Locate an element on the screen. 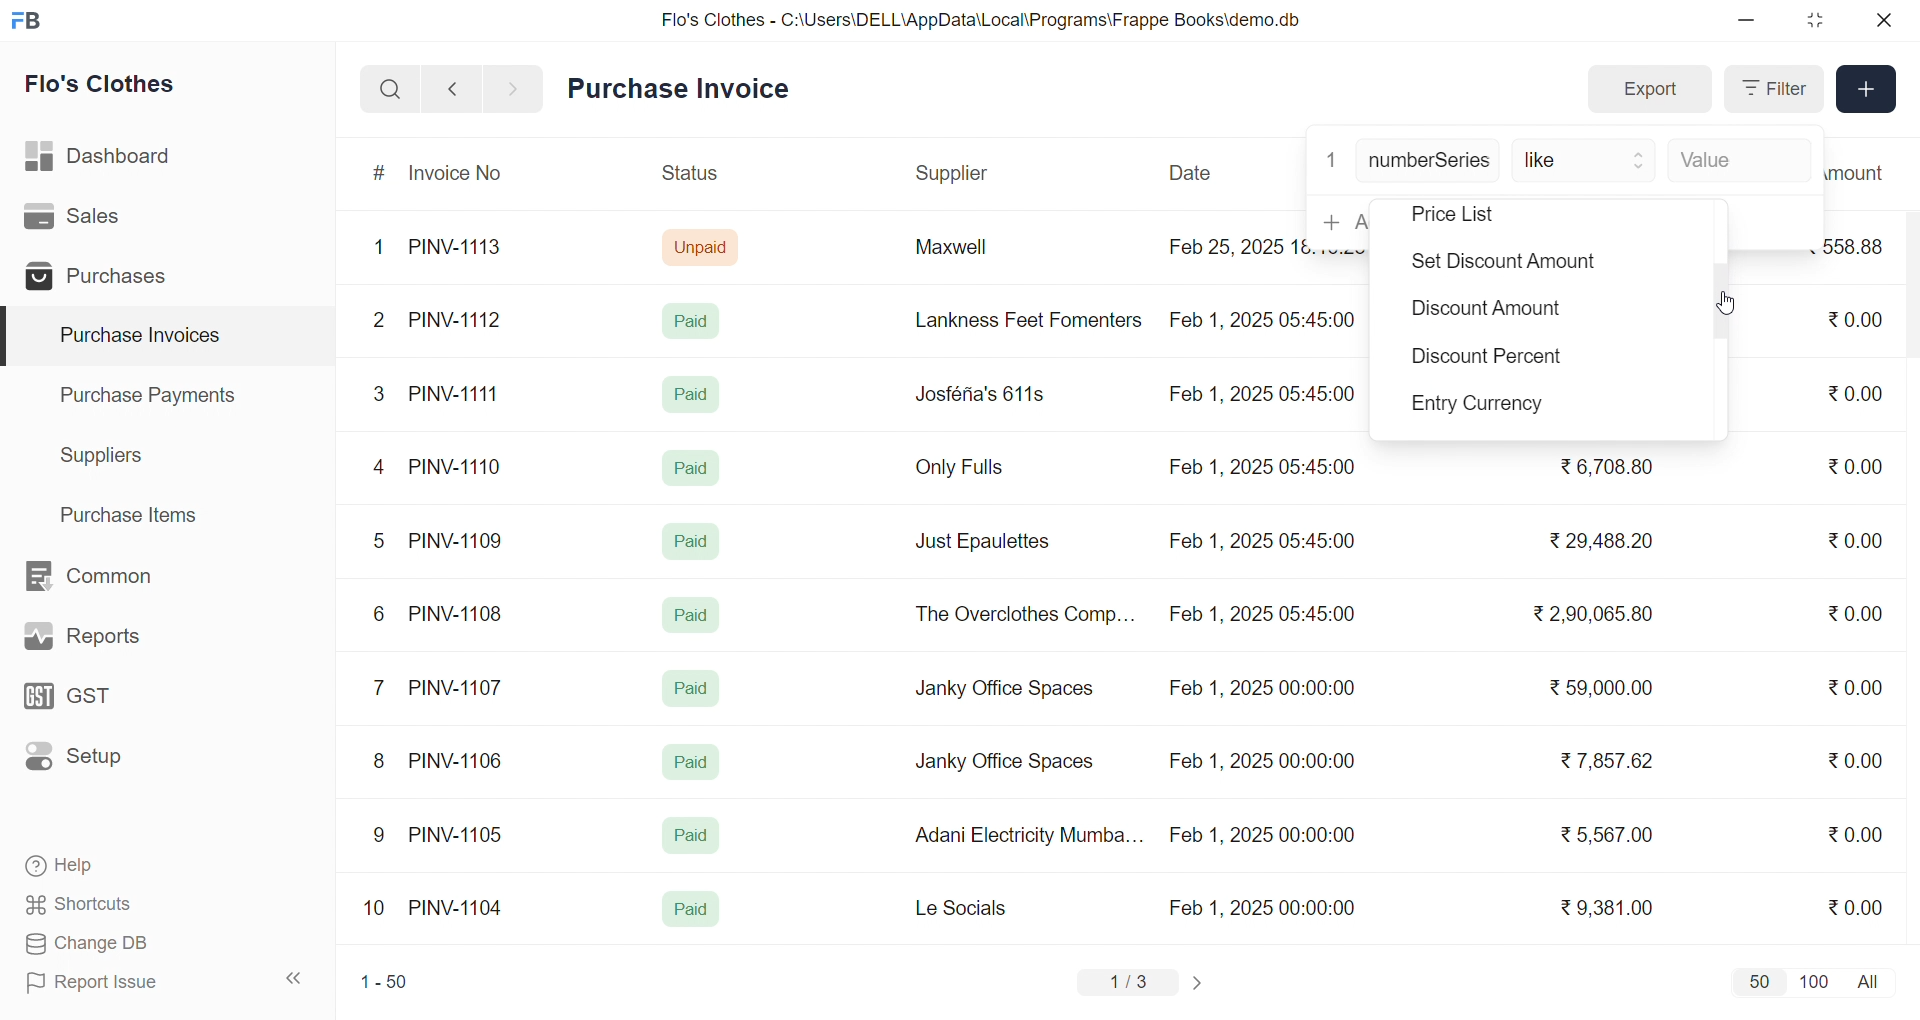 The height and width of the screenshot is (1020, 1920). logo is located at coordinates (31, 22).